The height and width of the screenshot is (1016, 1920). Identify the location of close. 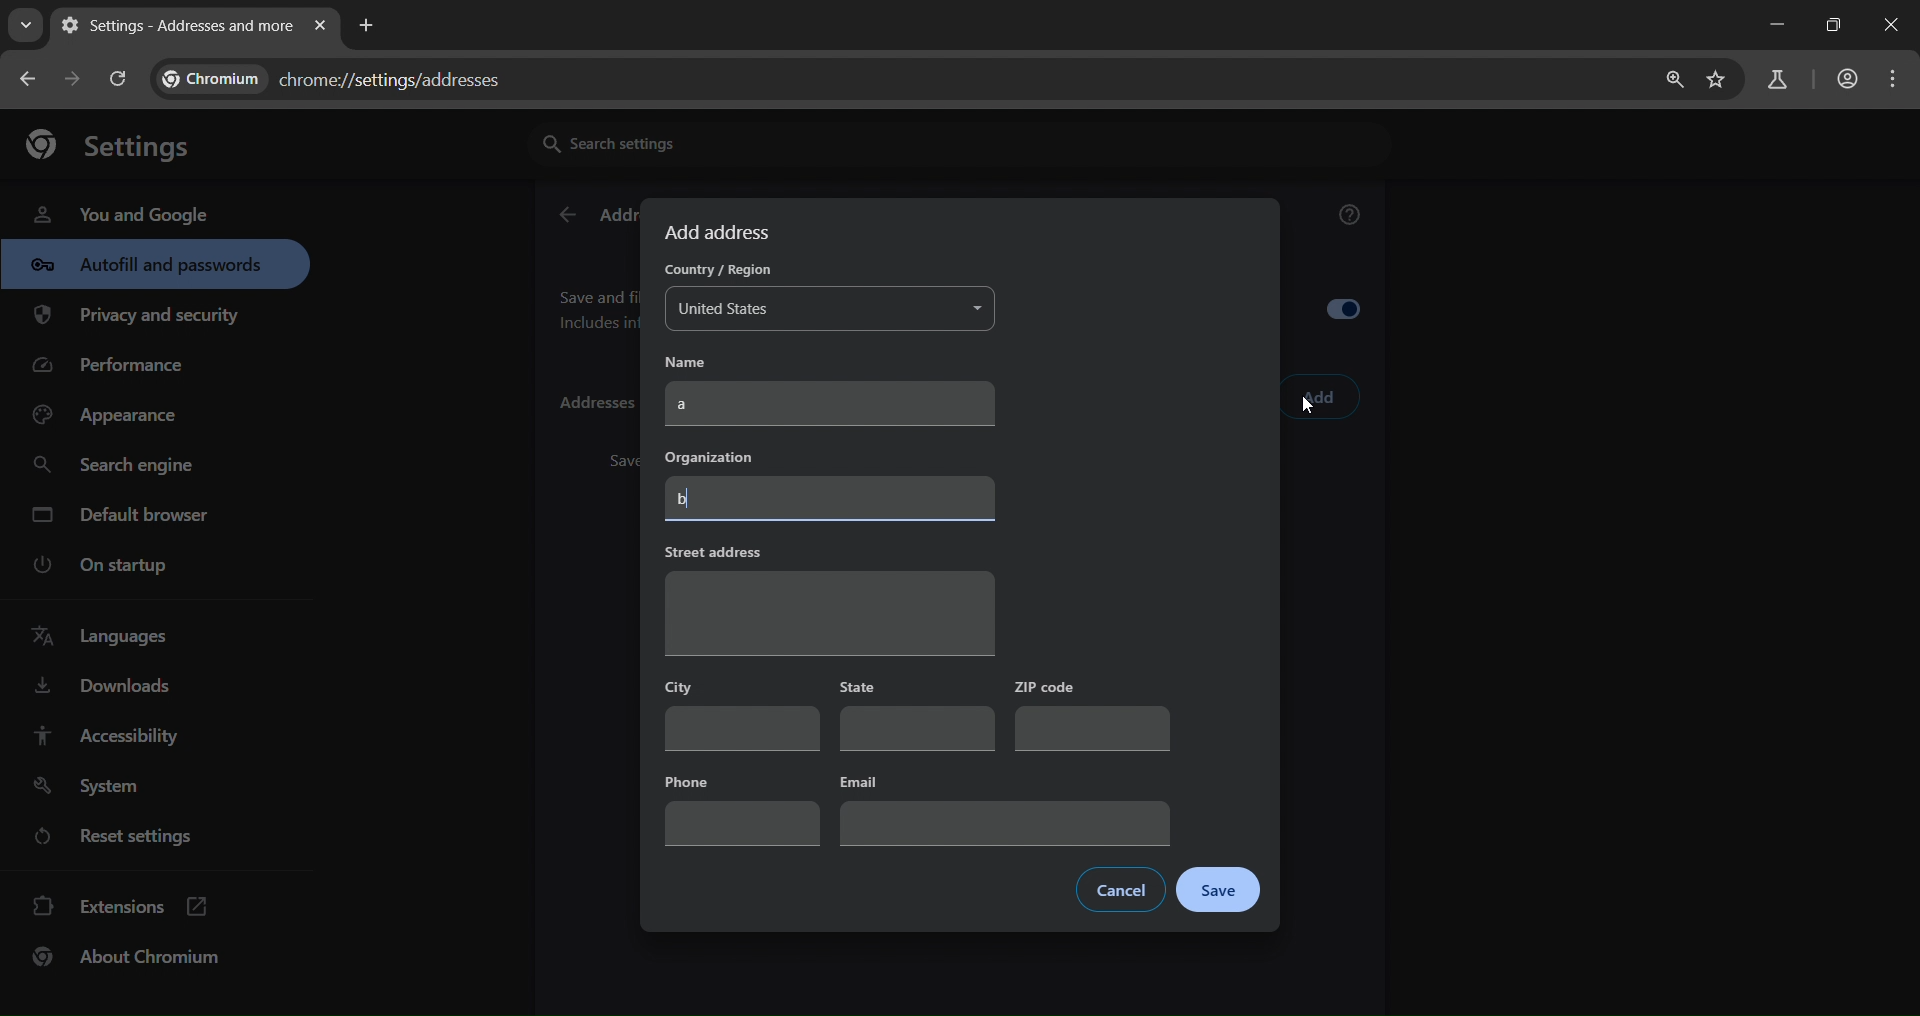
(1894, 27).